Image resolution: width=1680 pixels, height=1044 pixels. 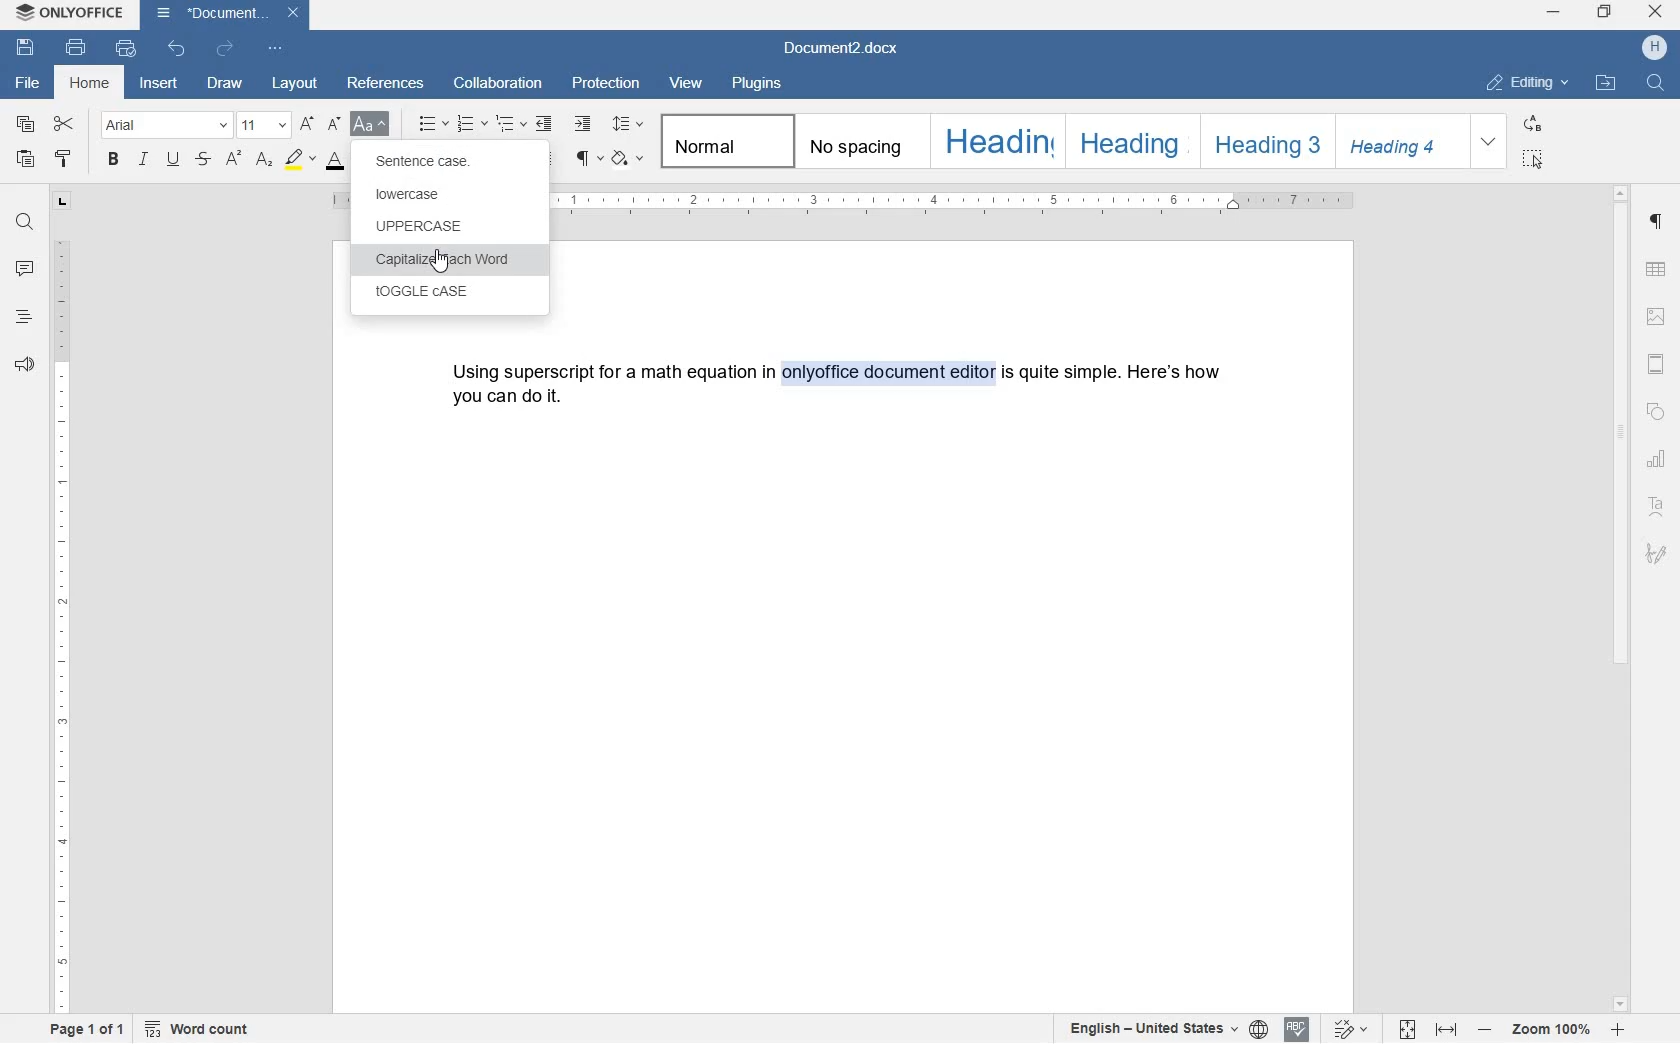 I want to click on subscript, so click(x=263, y=161).